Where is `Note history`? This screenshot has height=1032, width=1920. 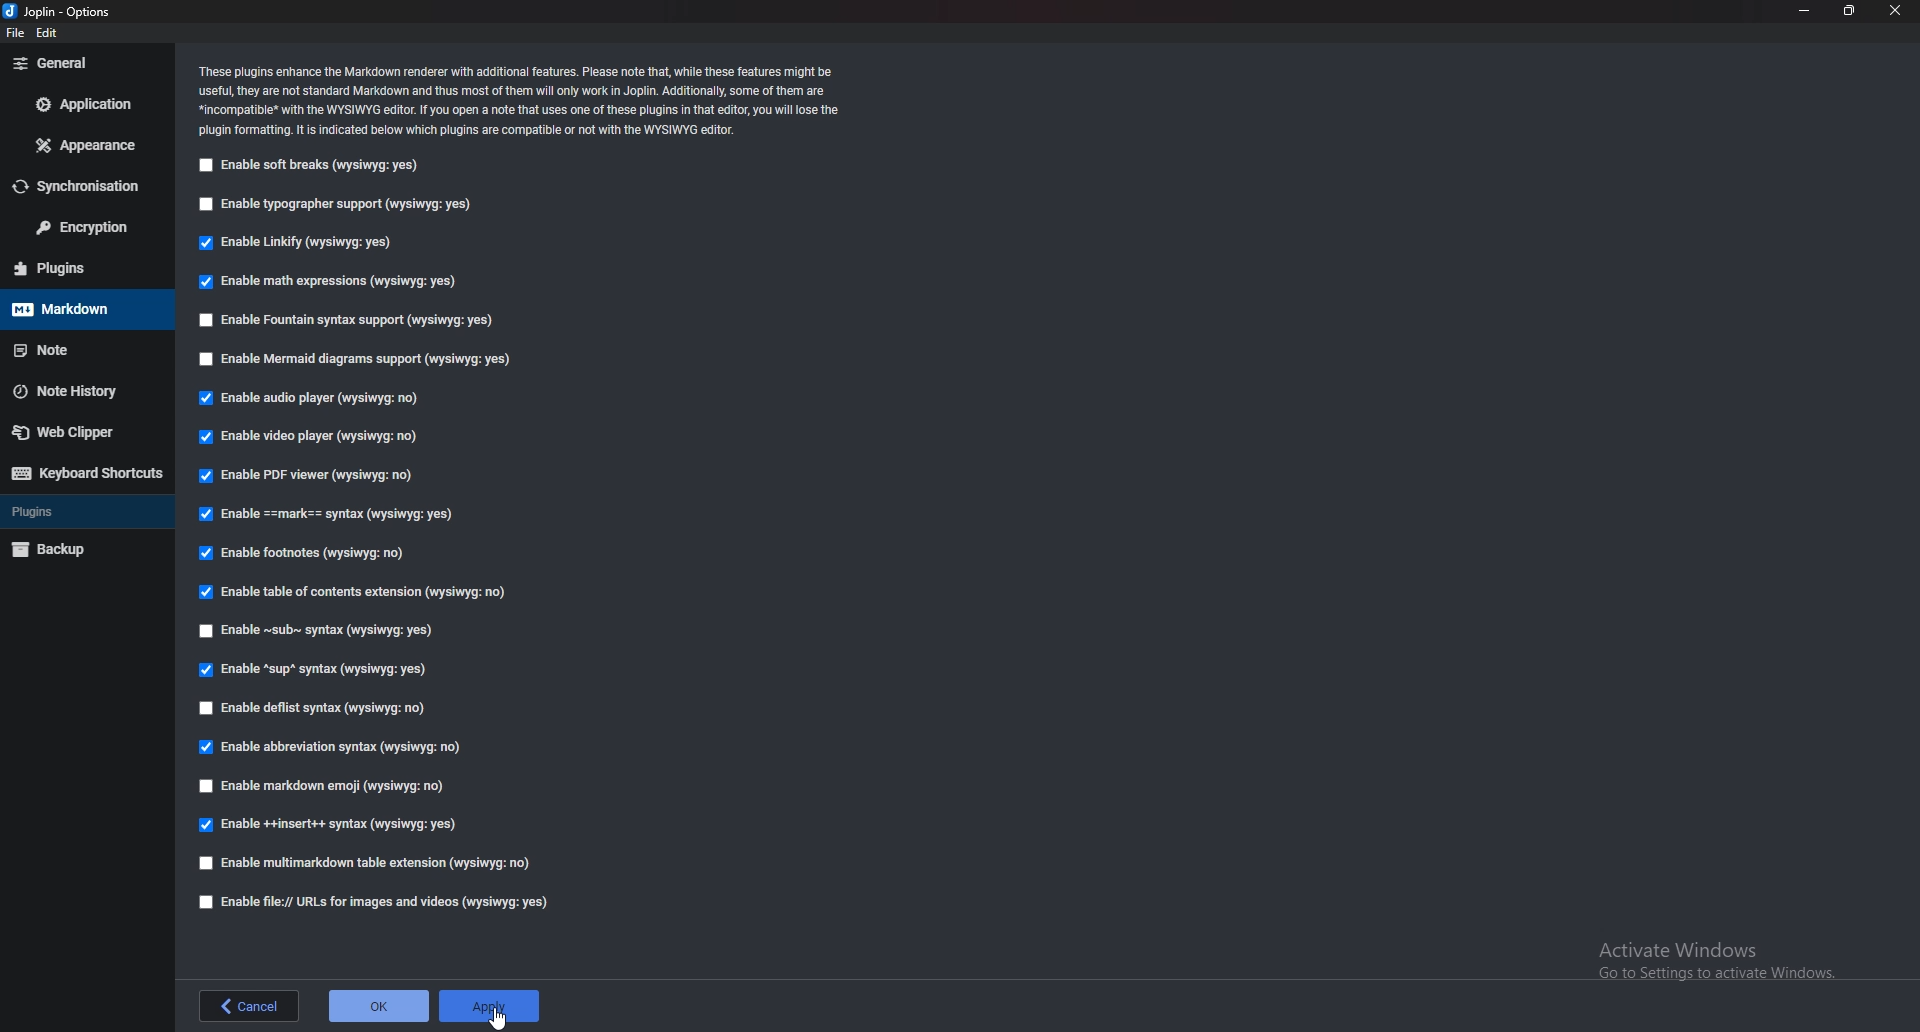
Note history is located at coordinates (85, 391).